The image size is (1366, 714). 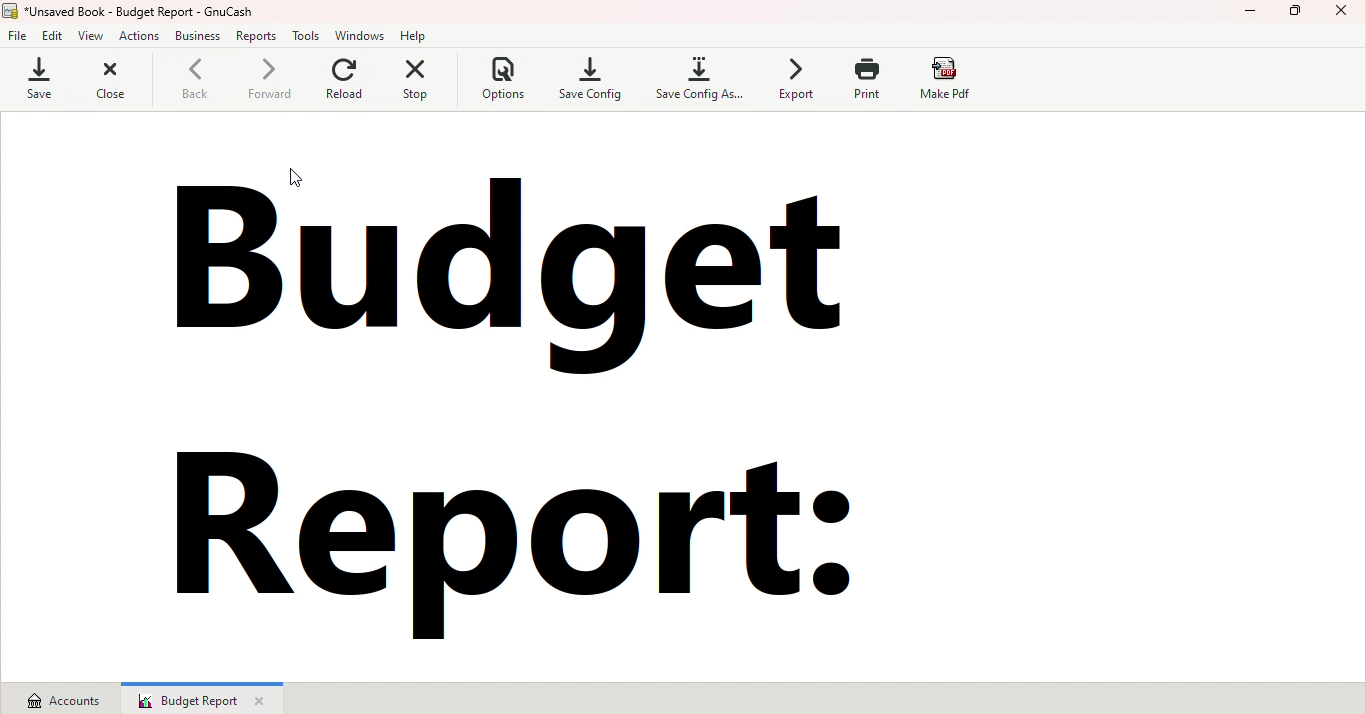 I want to click on Budget report, so click(x=177, y=700).